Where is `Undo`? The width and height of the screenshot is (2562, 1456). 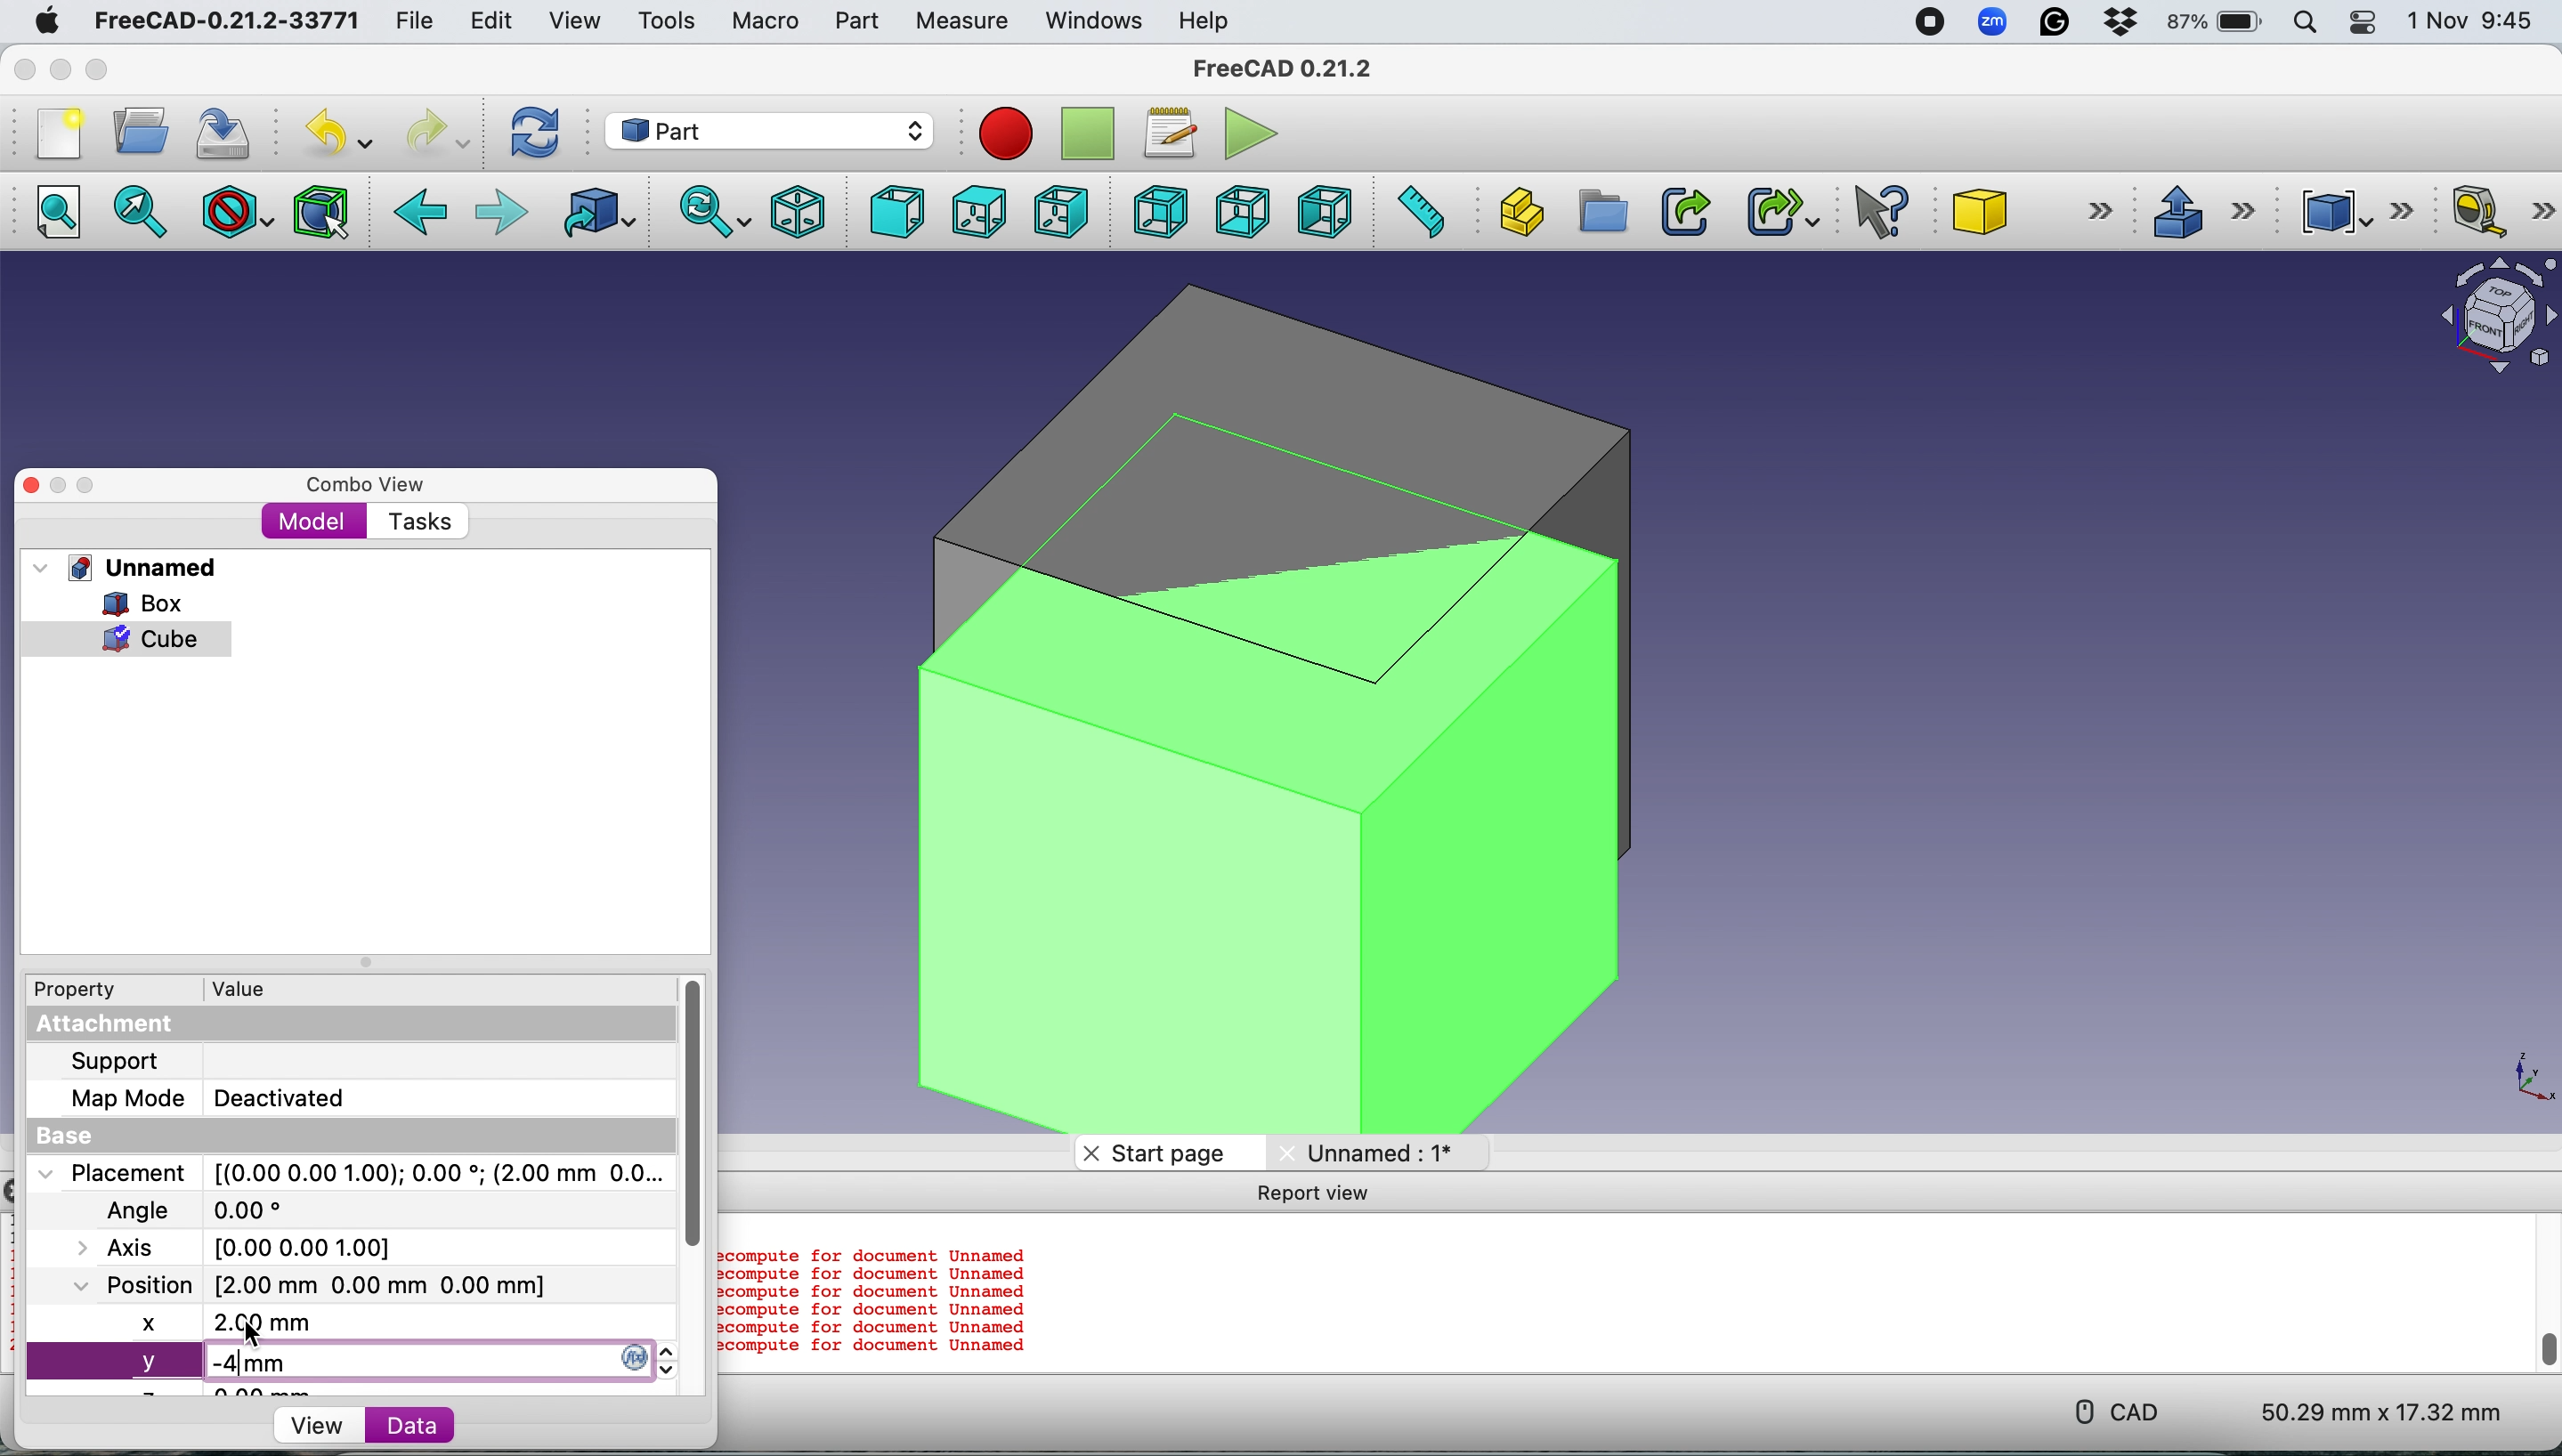 Undo is located at coordinates (343, 133).